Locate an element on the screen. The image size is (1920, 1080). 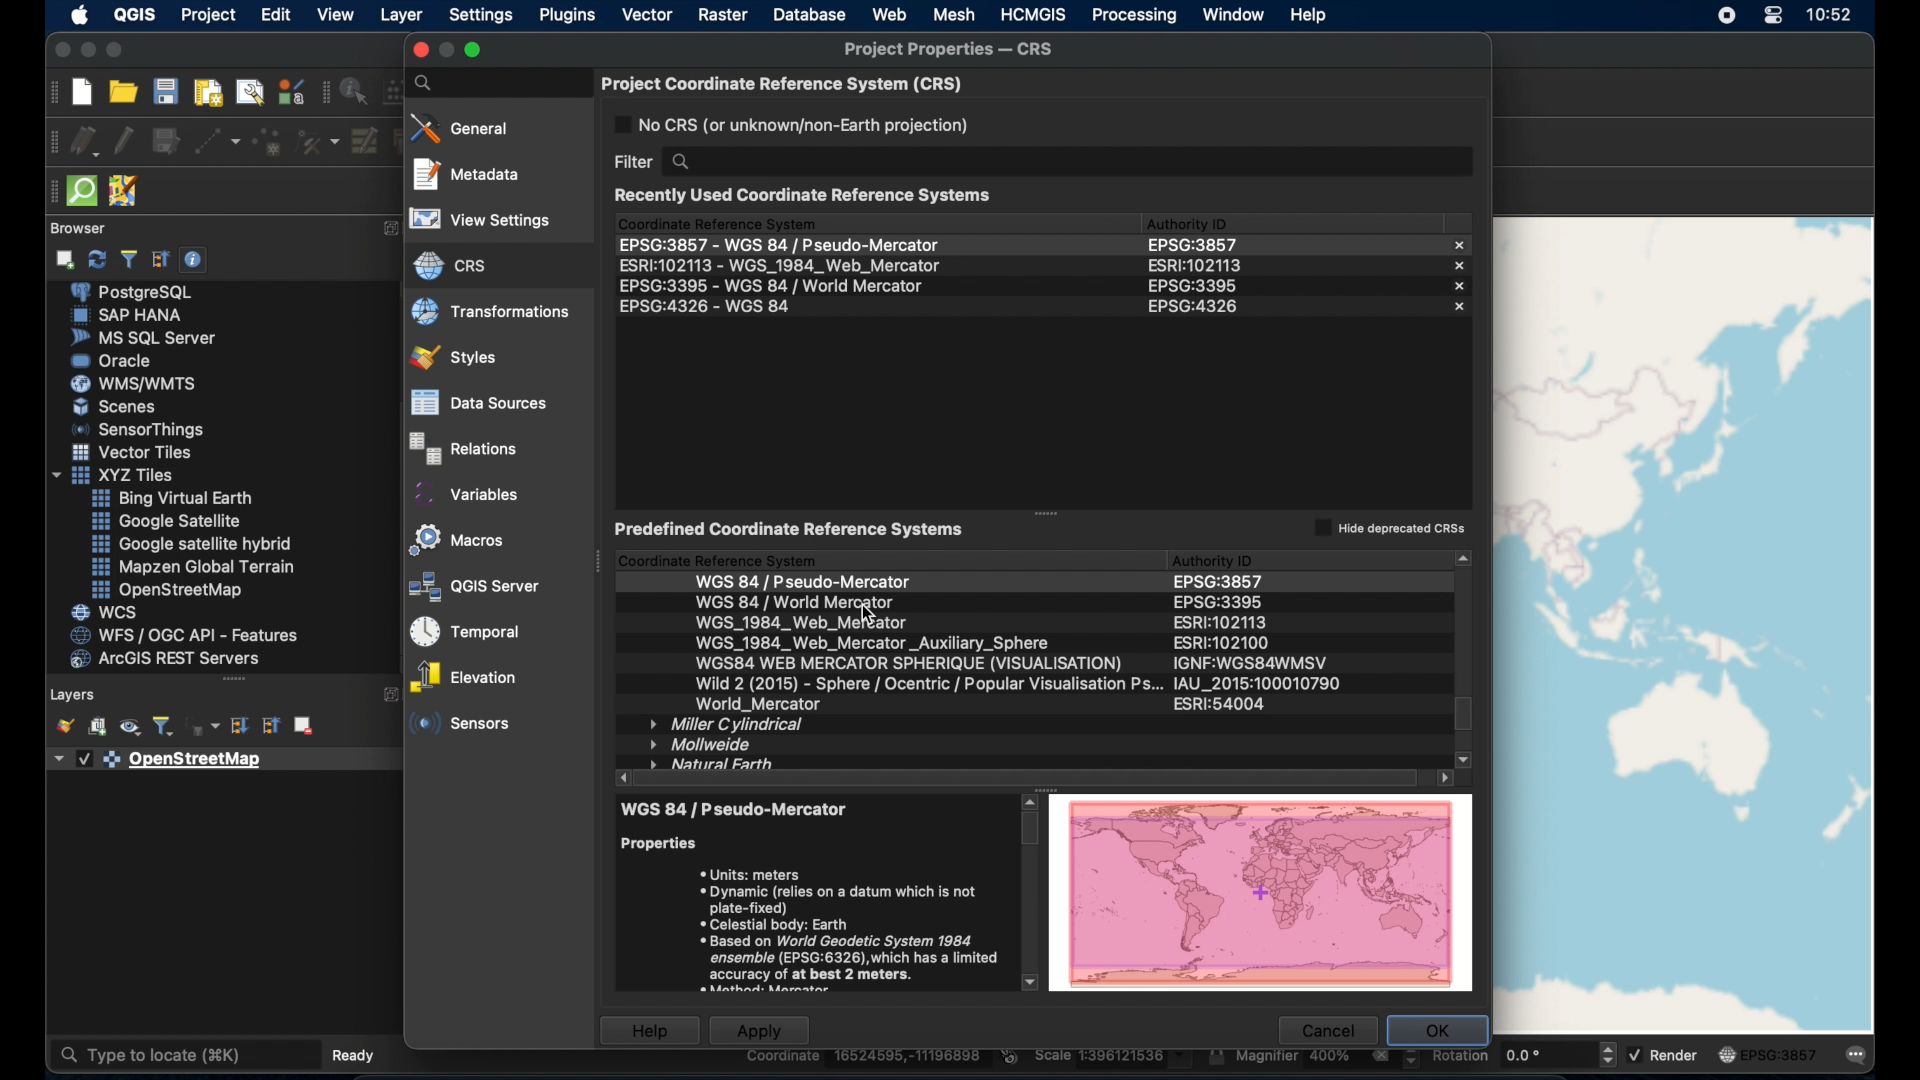
collapse all is located at coordinates (272, 726).